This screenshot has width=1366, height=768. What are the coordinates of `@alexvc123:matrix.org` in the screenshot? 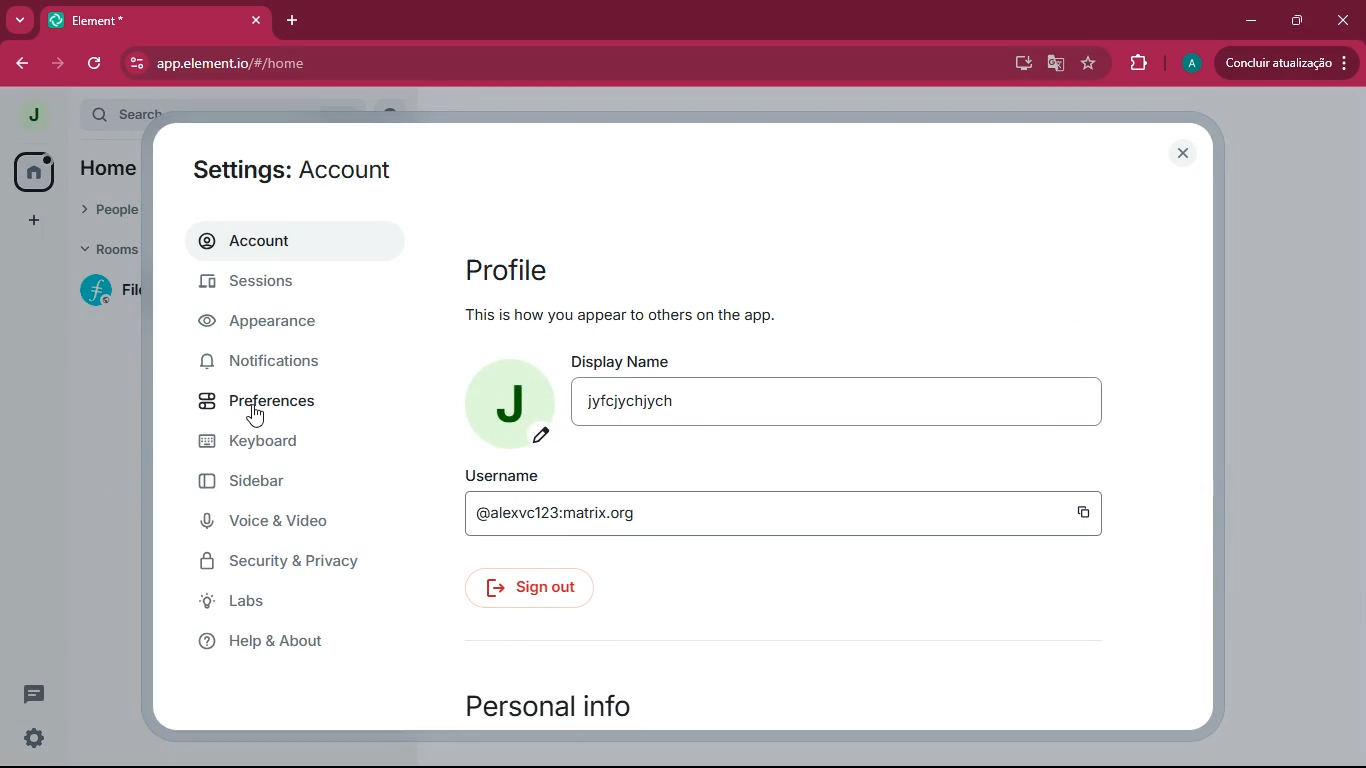 It's located at (730, 513).